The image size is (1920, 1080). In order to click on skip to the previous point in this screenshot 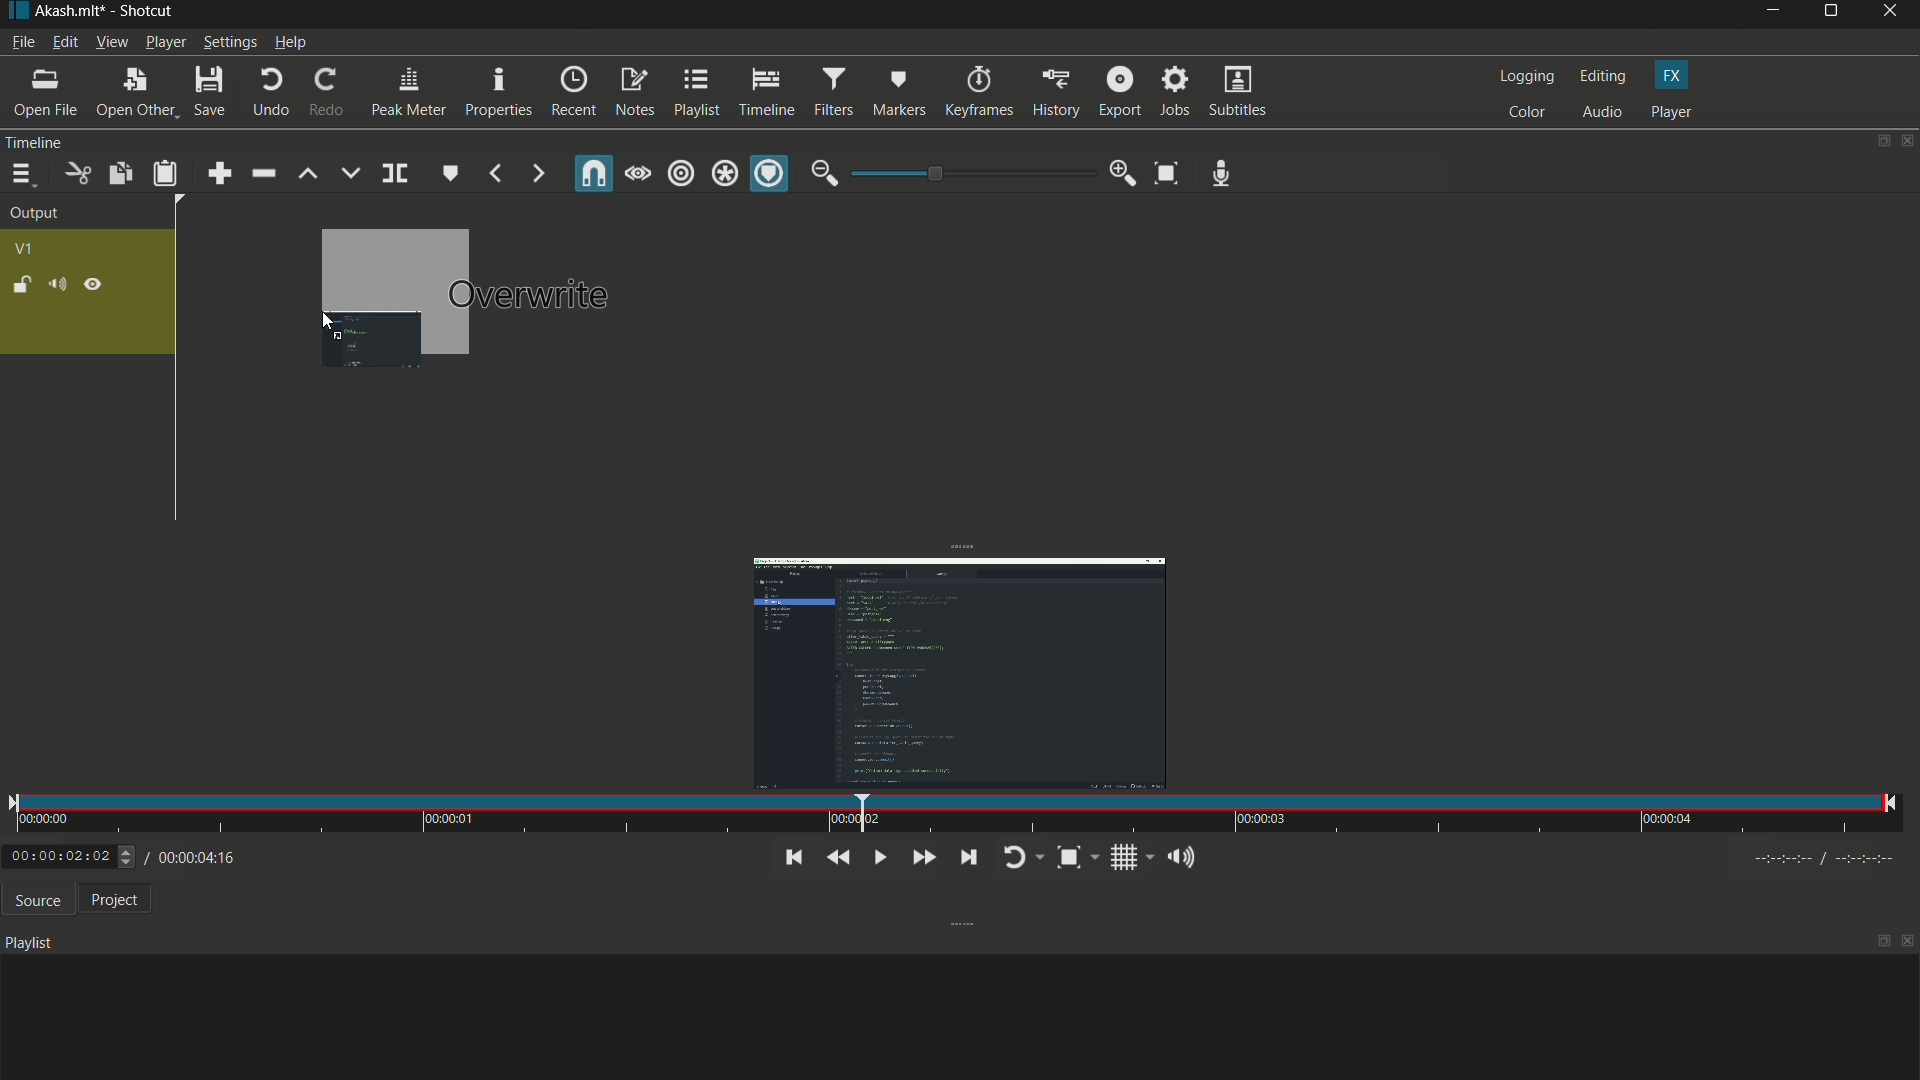, I will do `click(791, 858)`.